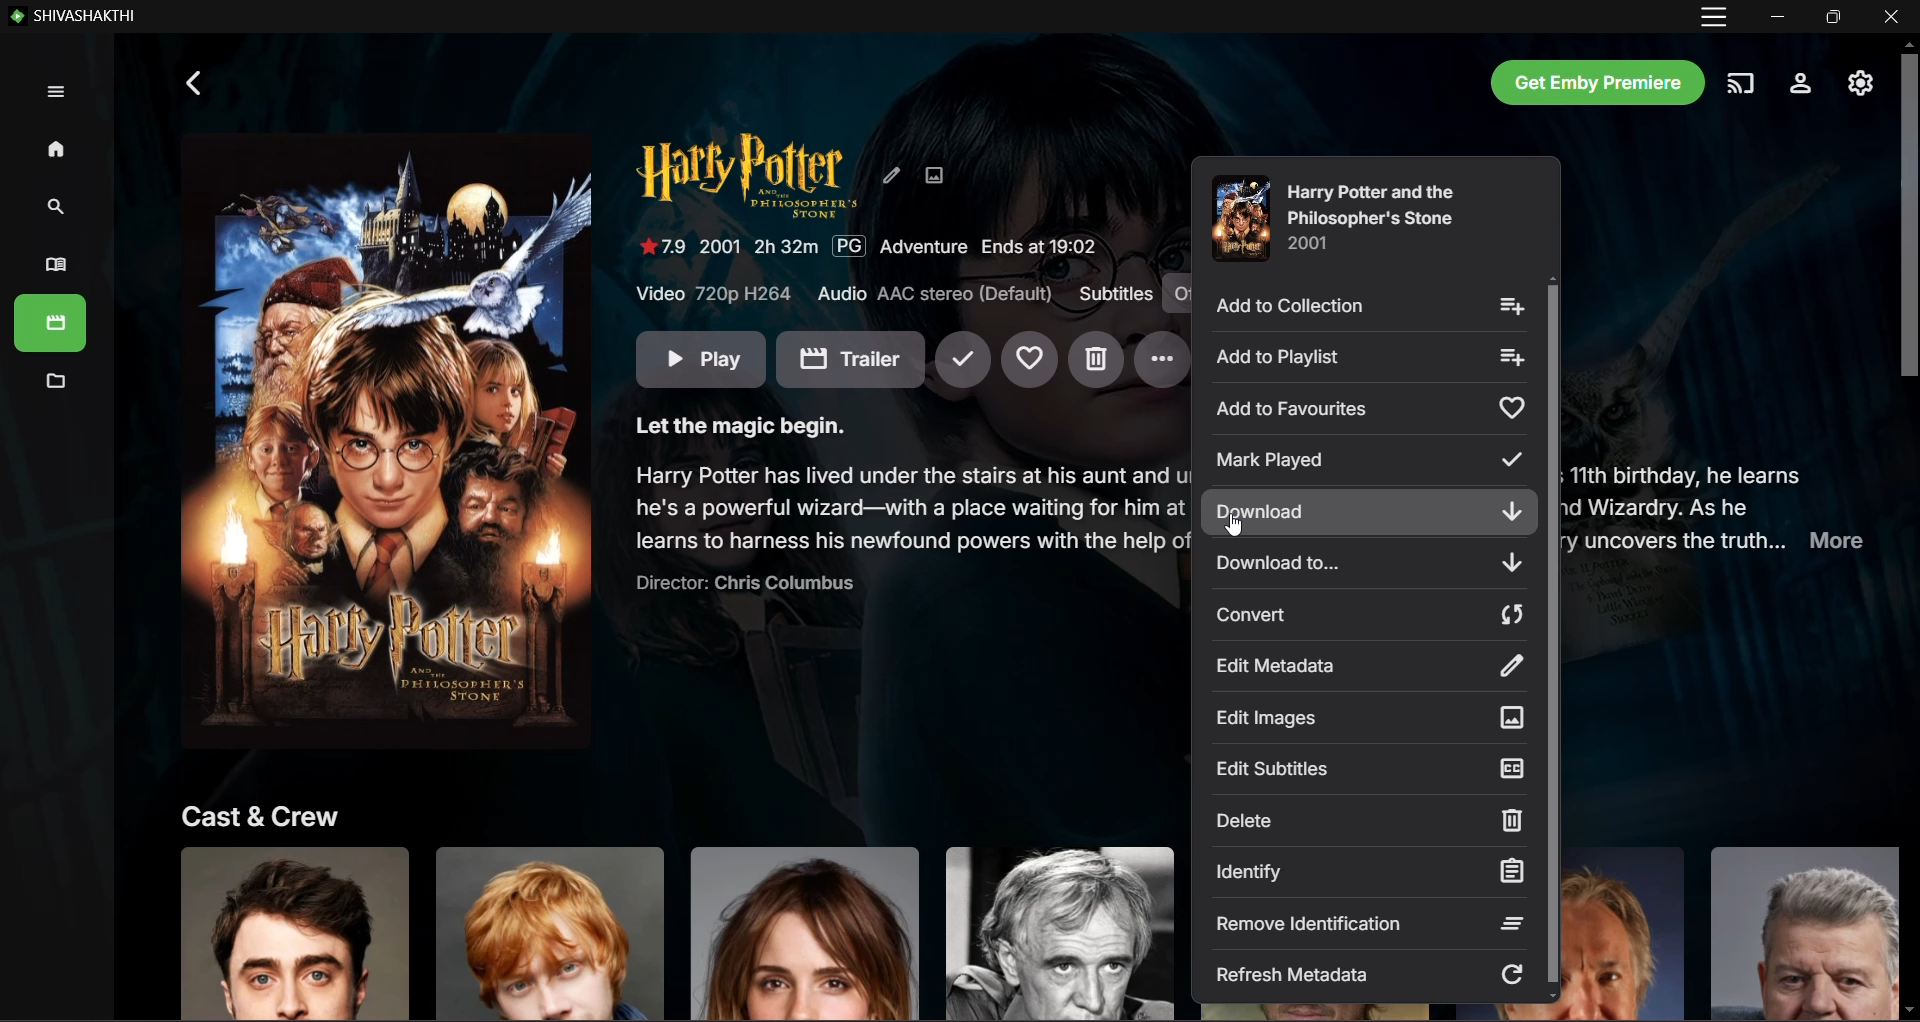 The image size is (1920, 1022). What do you see at coordinates (850, 359) in the screenshot?
I see `Trailer` at bounding box center [850, 359].